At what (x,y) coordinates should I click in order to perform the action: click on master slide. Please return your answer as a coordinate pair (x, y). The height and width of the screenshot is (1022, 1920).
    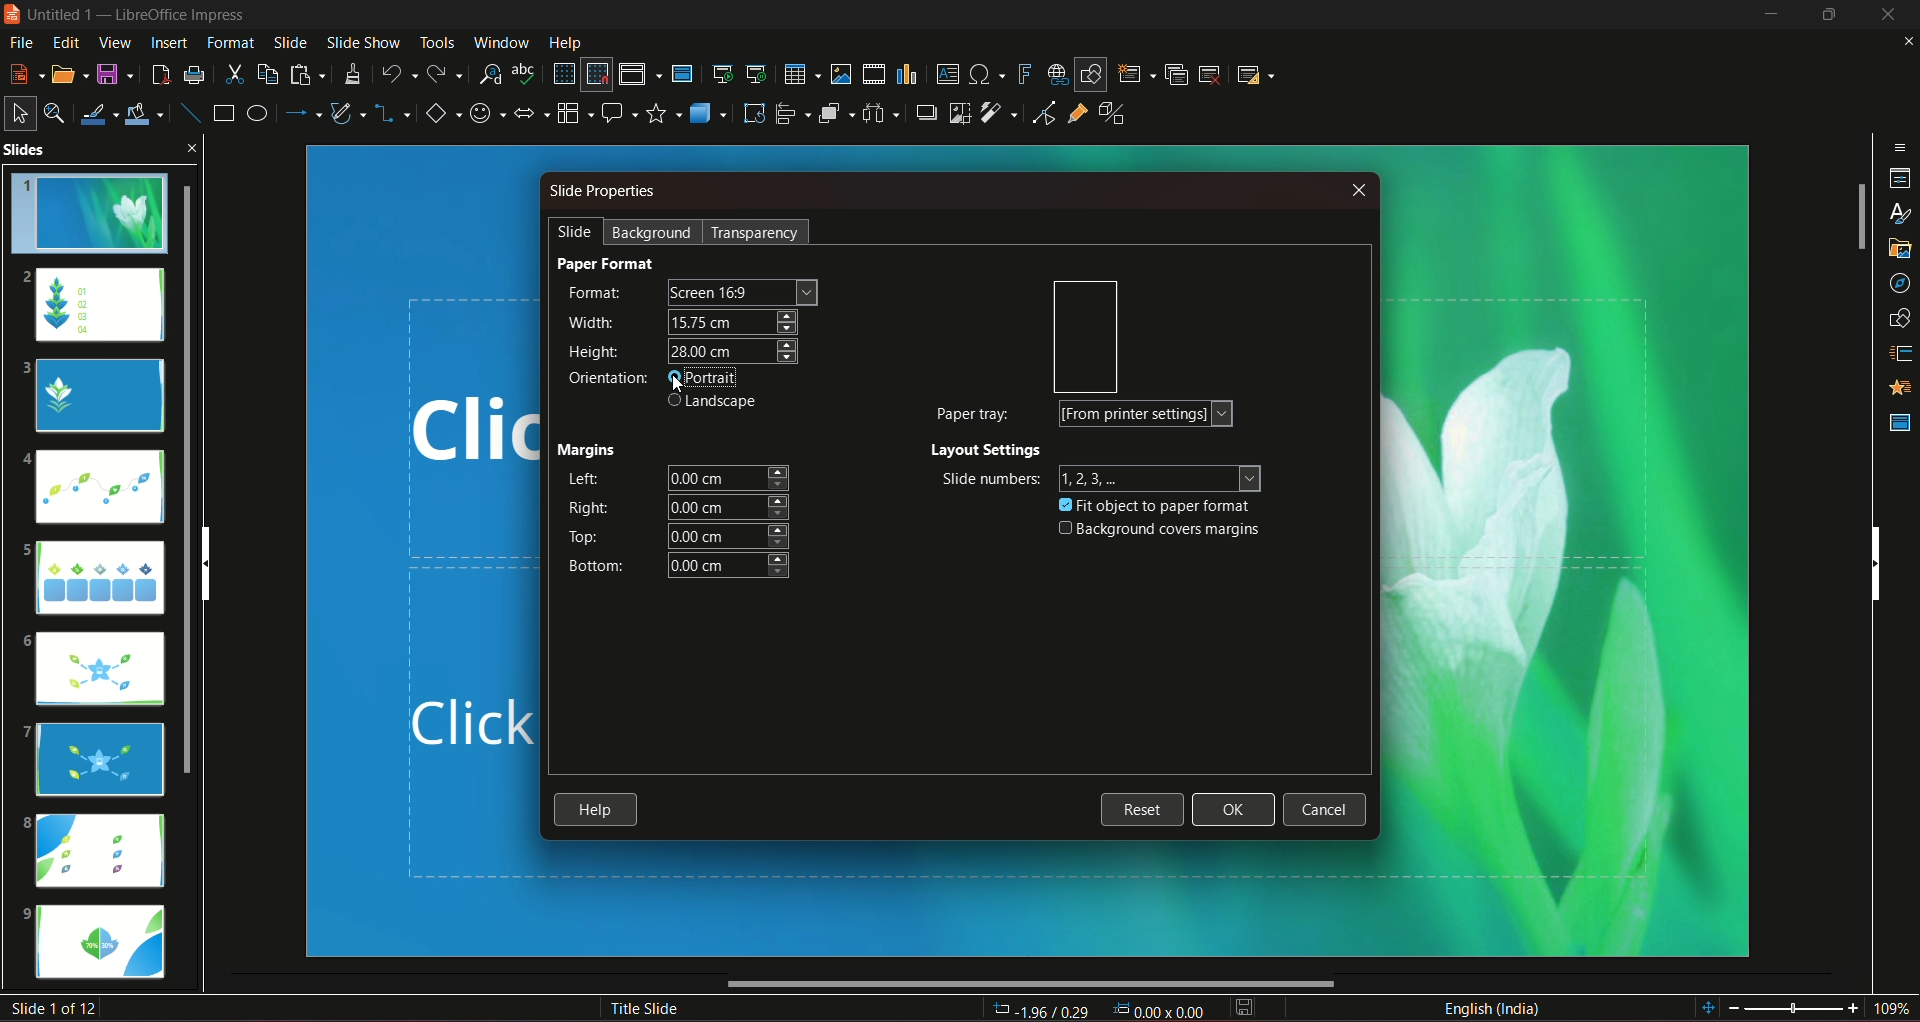
    Looking at the image, I should click on (685, 73).